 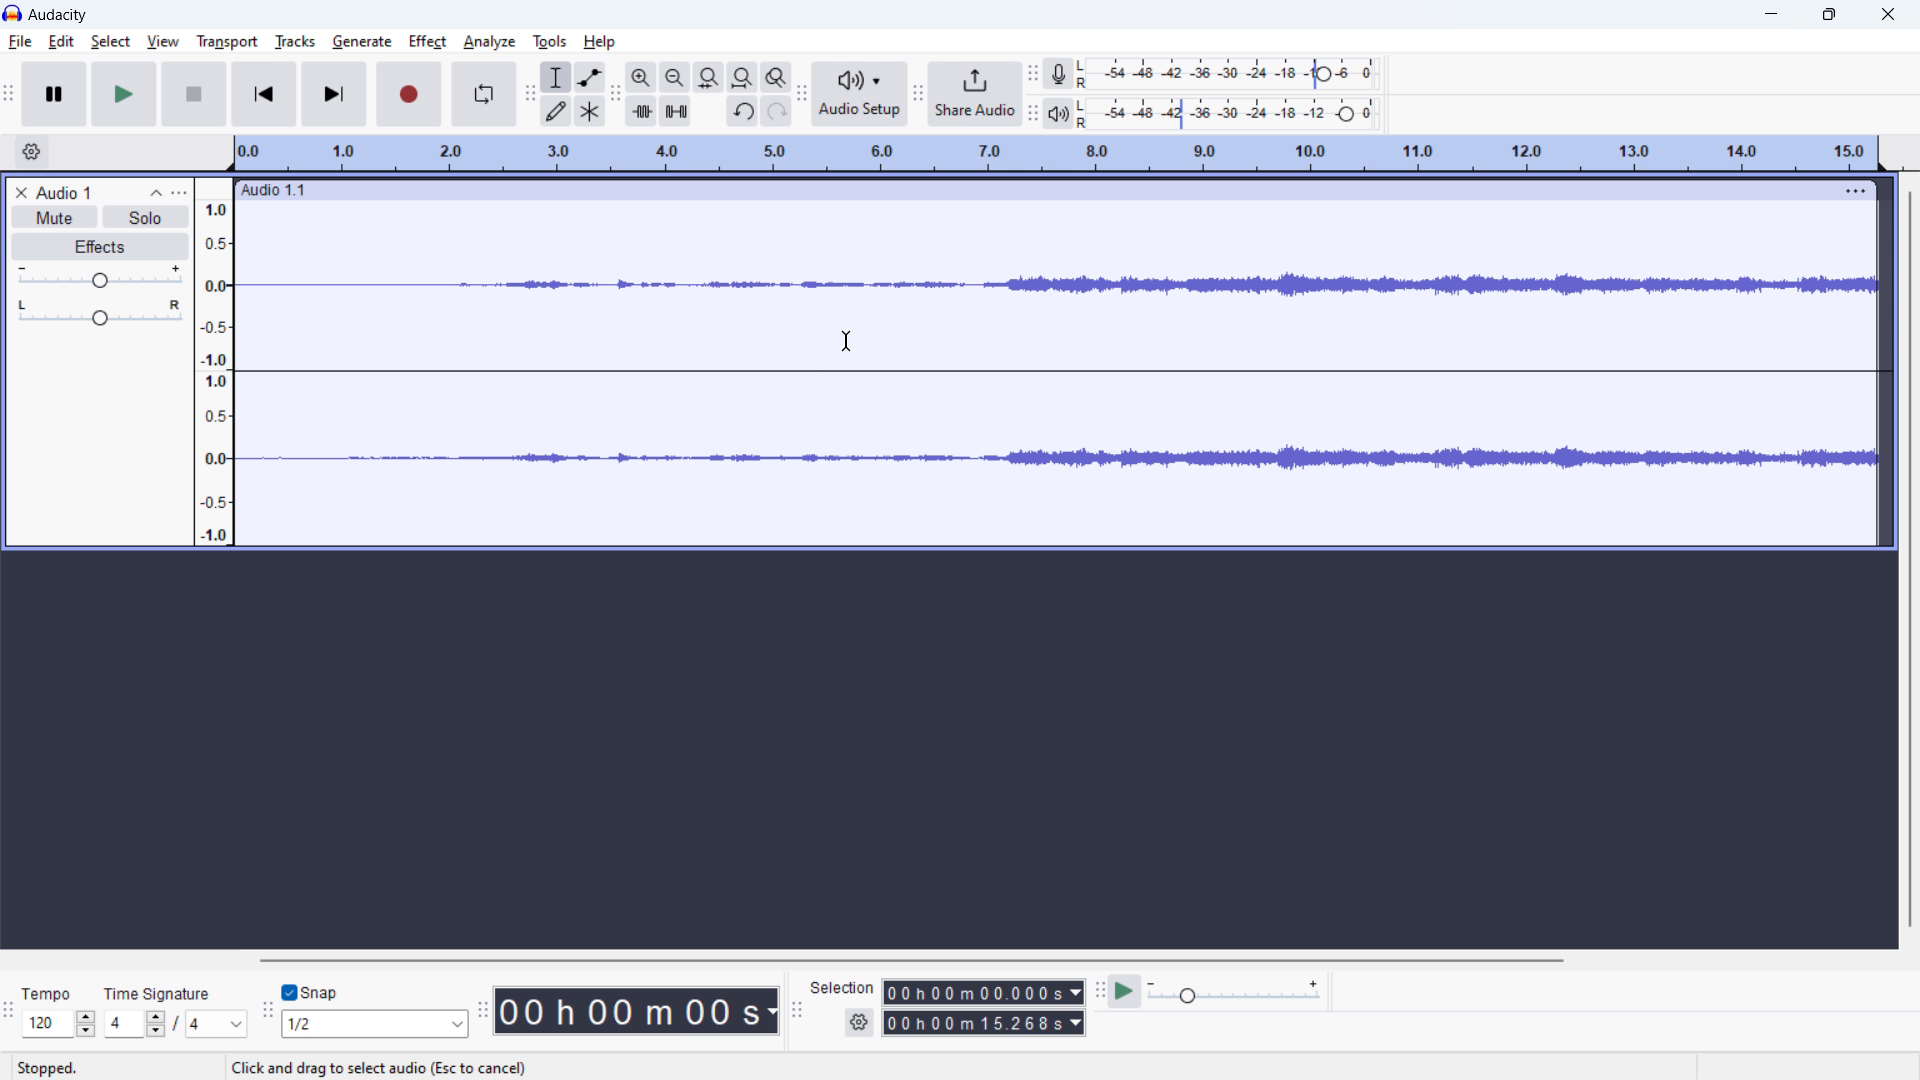 I want to click on zoom in, so click(x=641, y=76).